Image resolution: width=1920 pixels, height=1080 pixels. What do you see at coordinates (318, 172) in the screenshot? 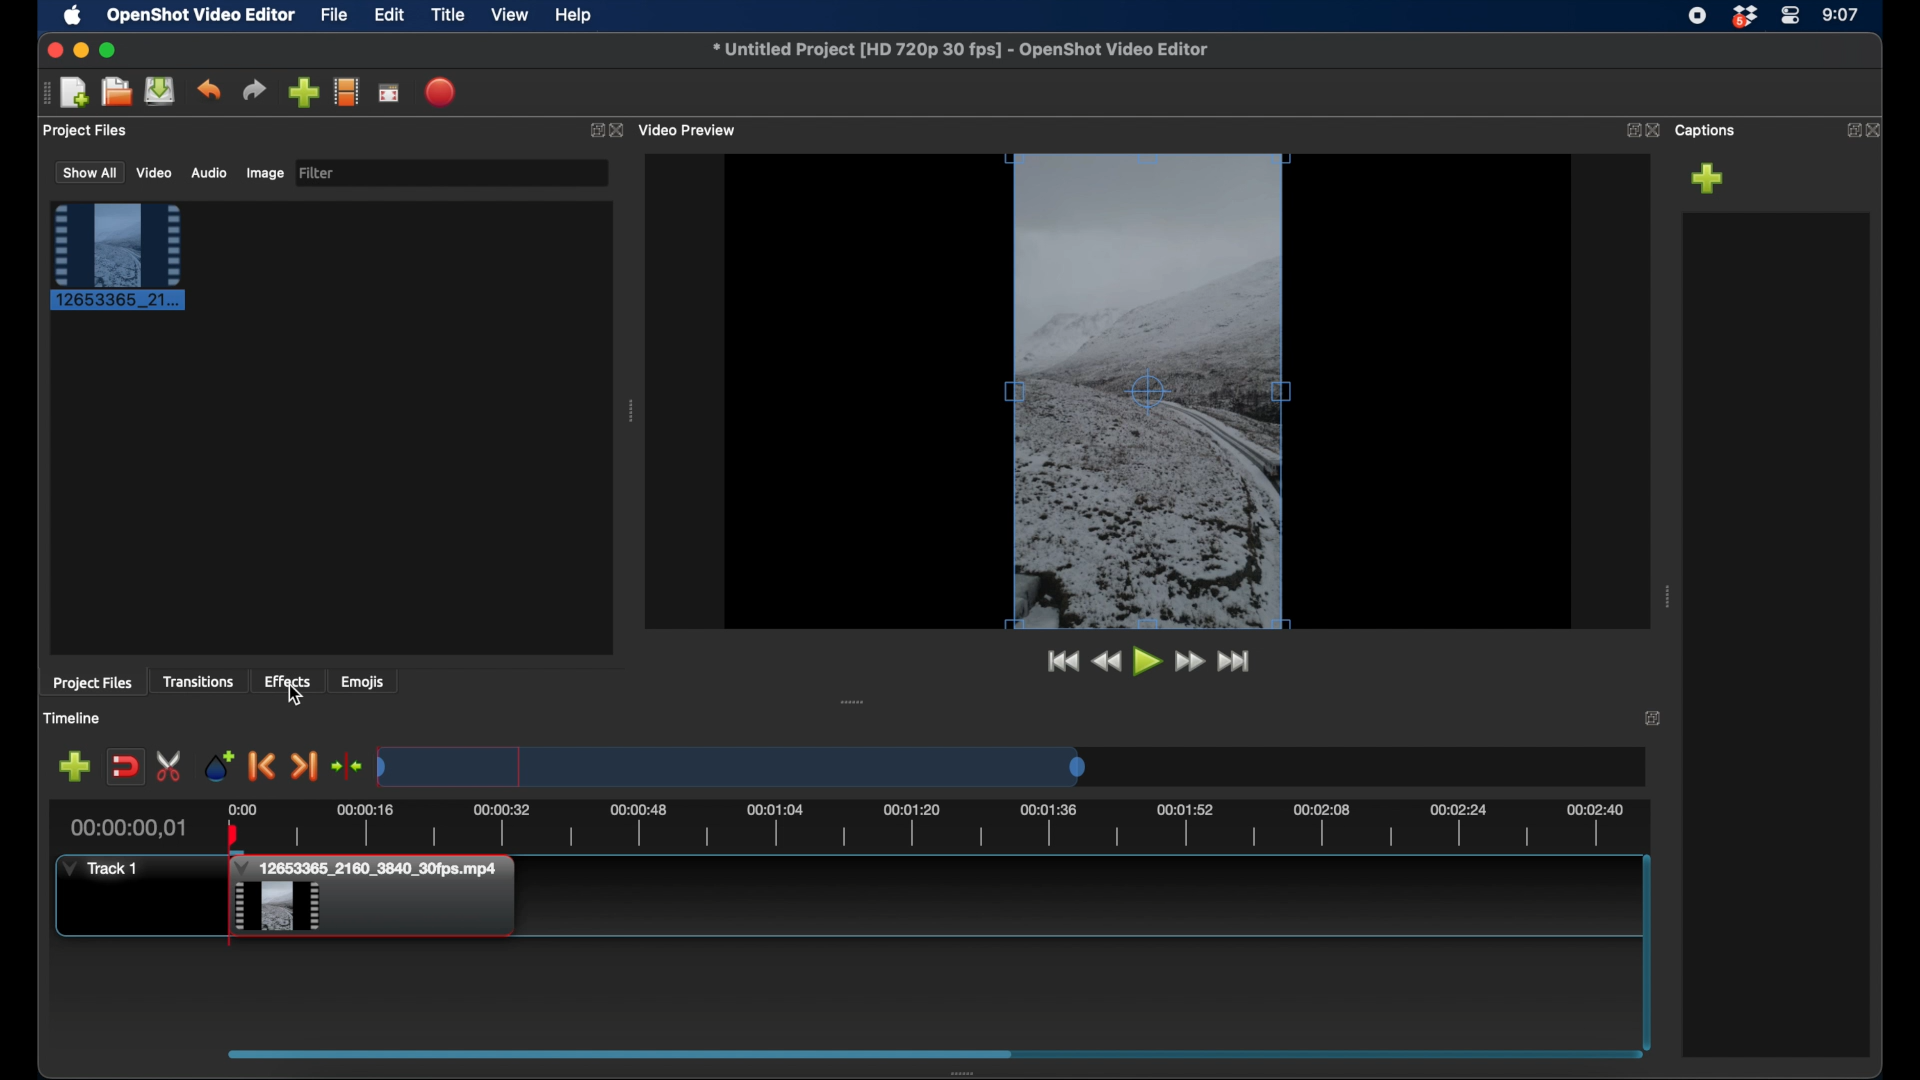
I see `filter` at bounding box center [318, 172].